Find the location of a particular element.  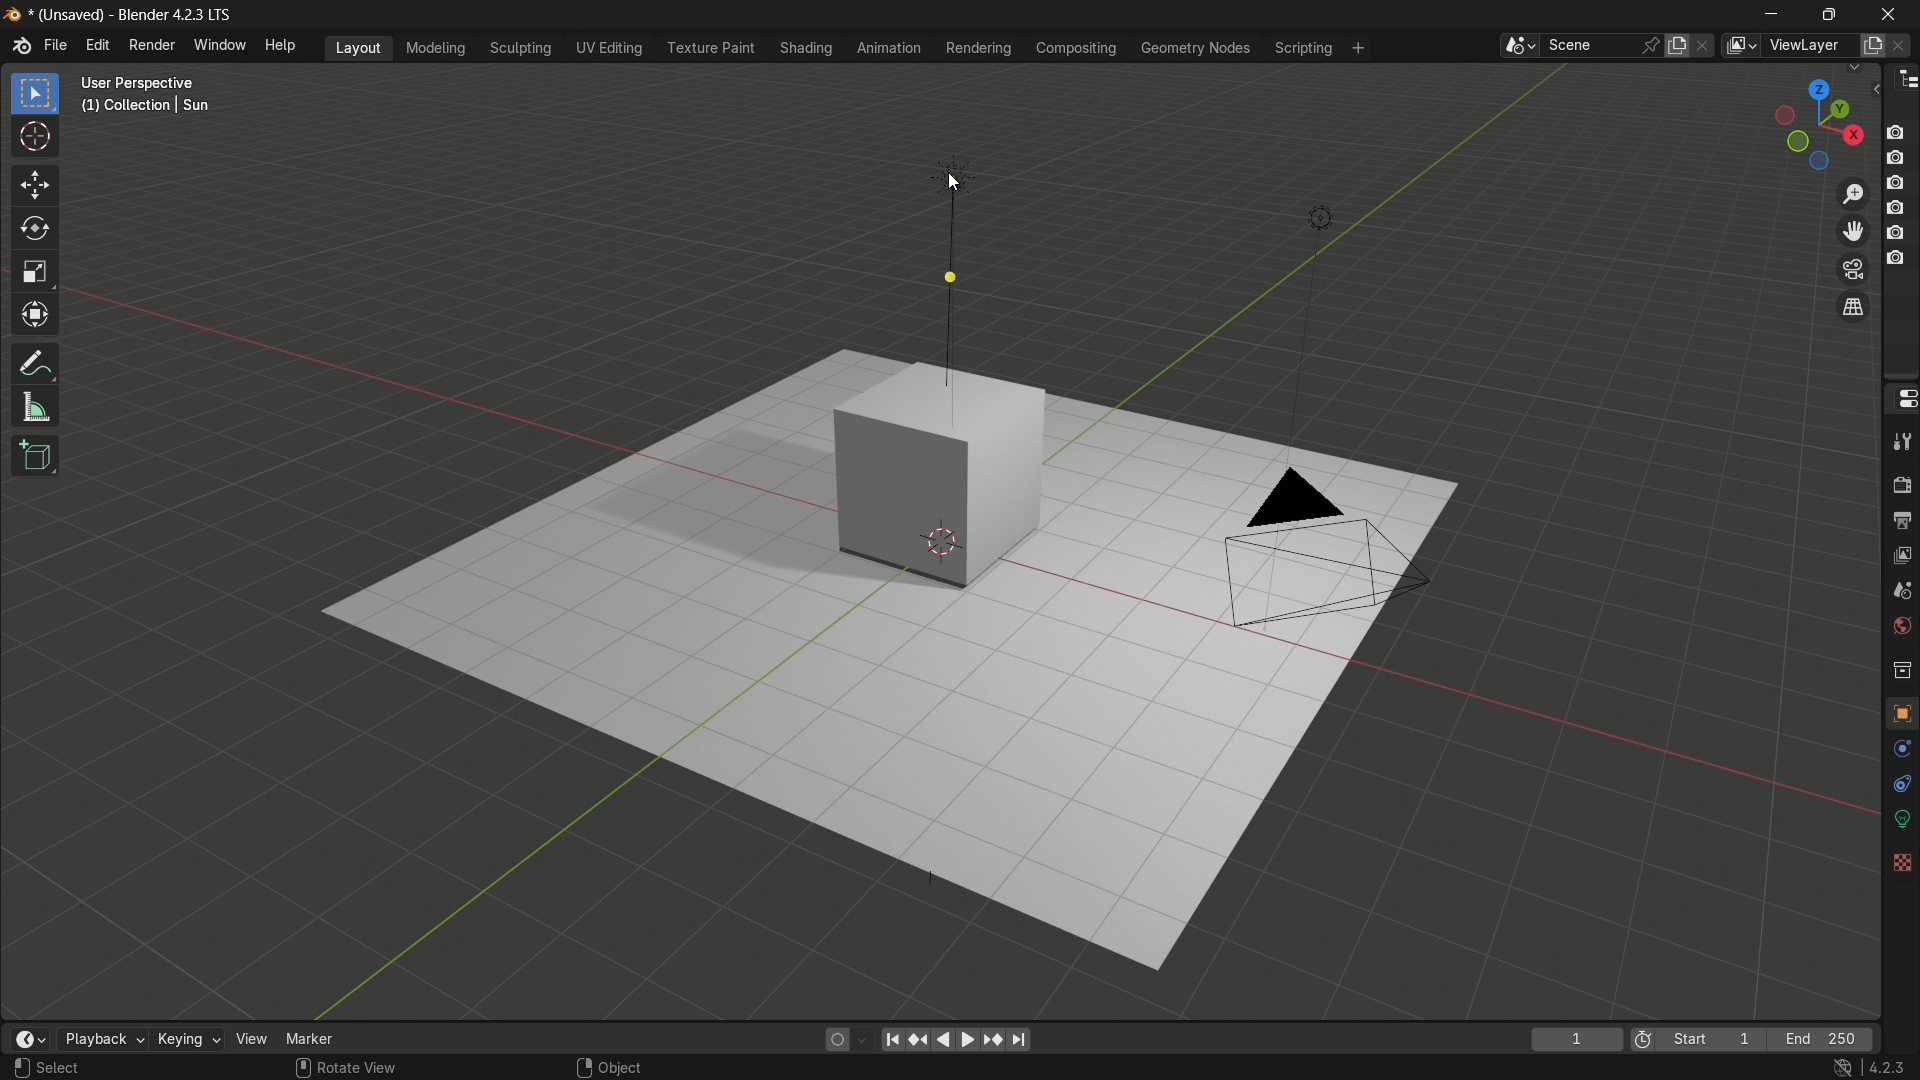

sun light is located at coordinates (948, 175).